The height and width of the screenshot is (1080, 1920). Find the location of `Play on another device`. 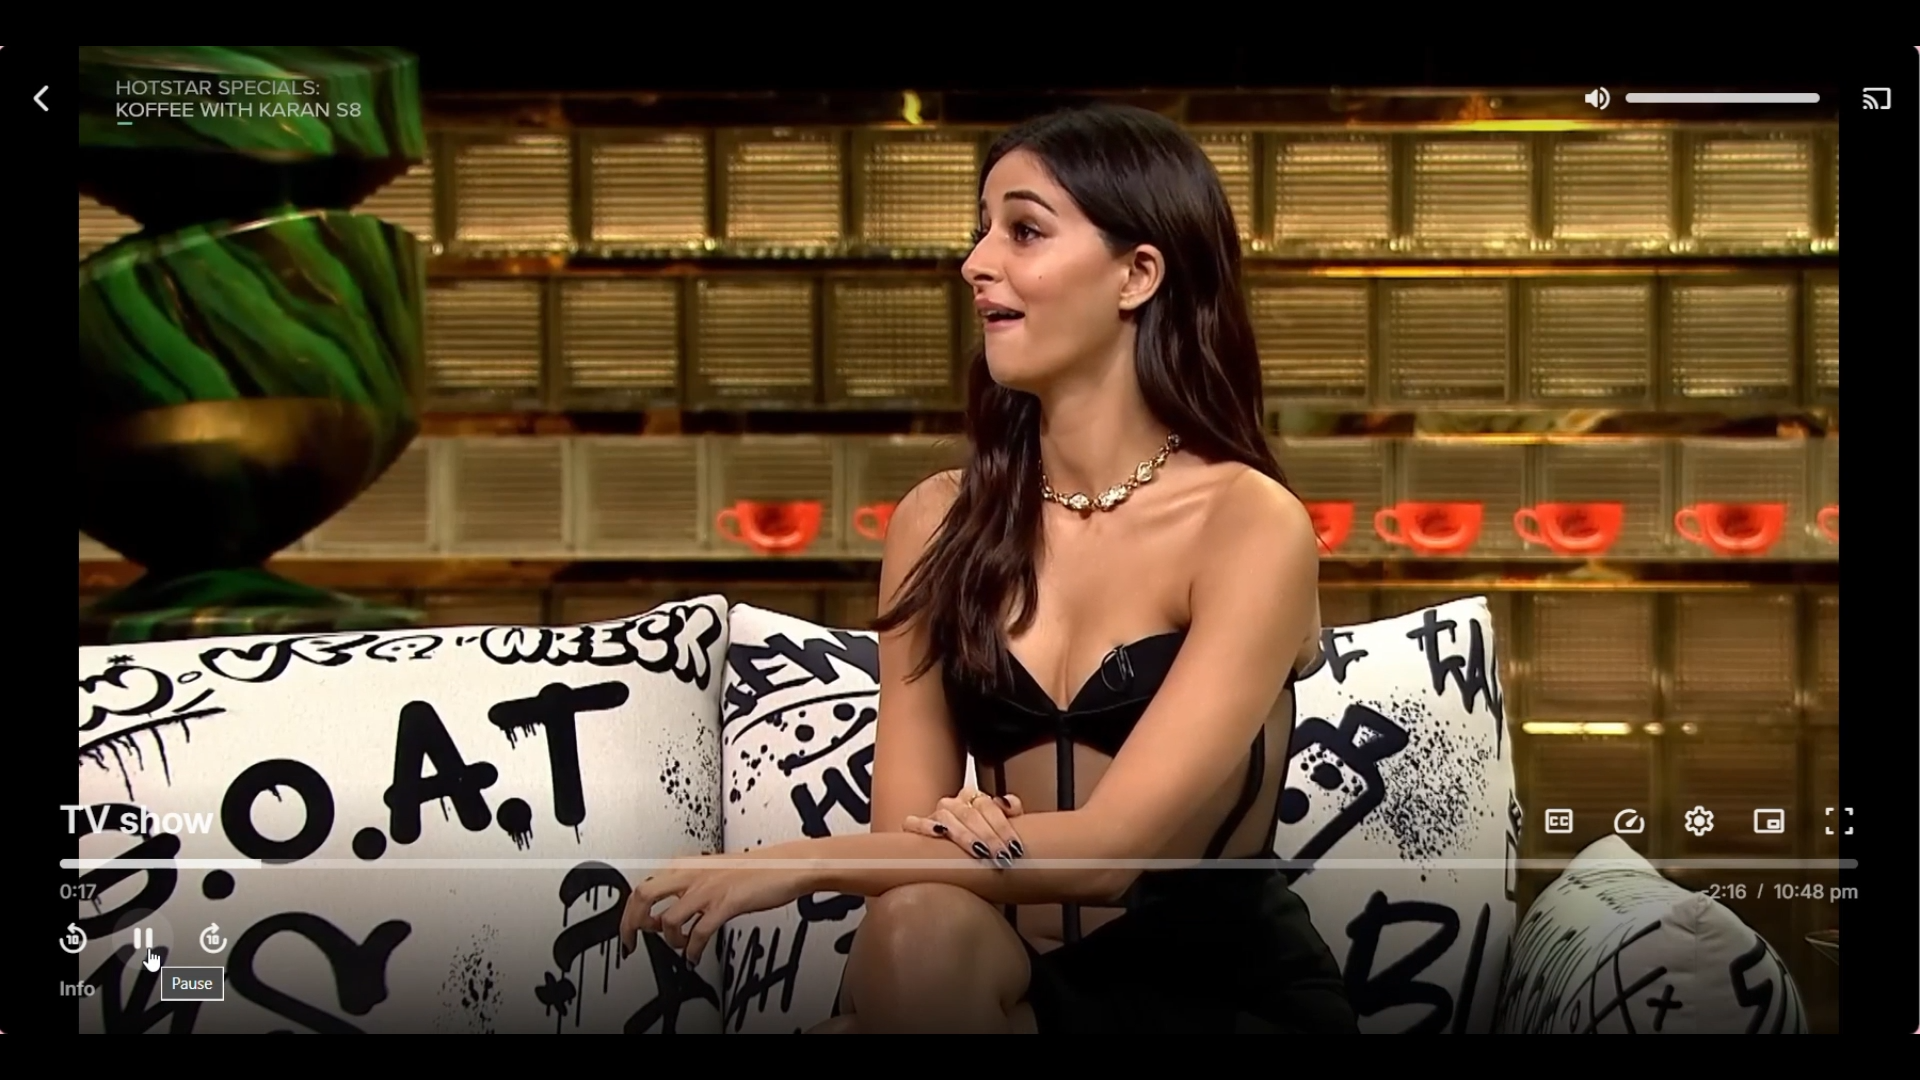

Play on another device is located at coordinates (1876, 100).